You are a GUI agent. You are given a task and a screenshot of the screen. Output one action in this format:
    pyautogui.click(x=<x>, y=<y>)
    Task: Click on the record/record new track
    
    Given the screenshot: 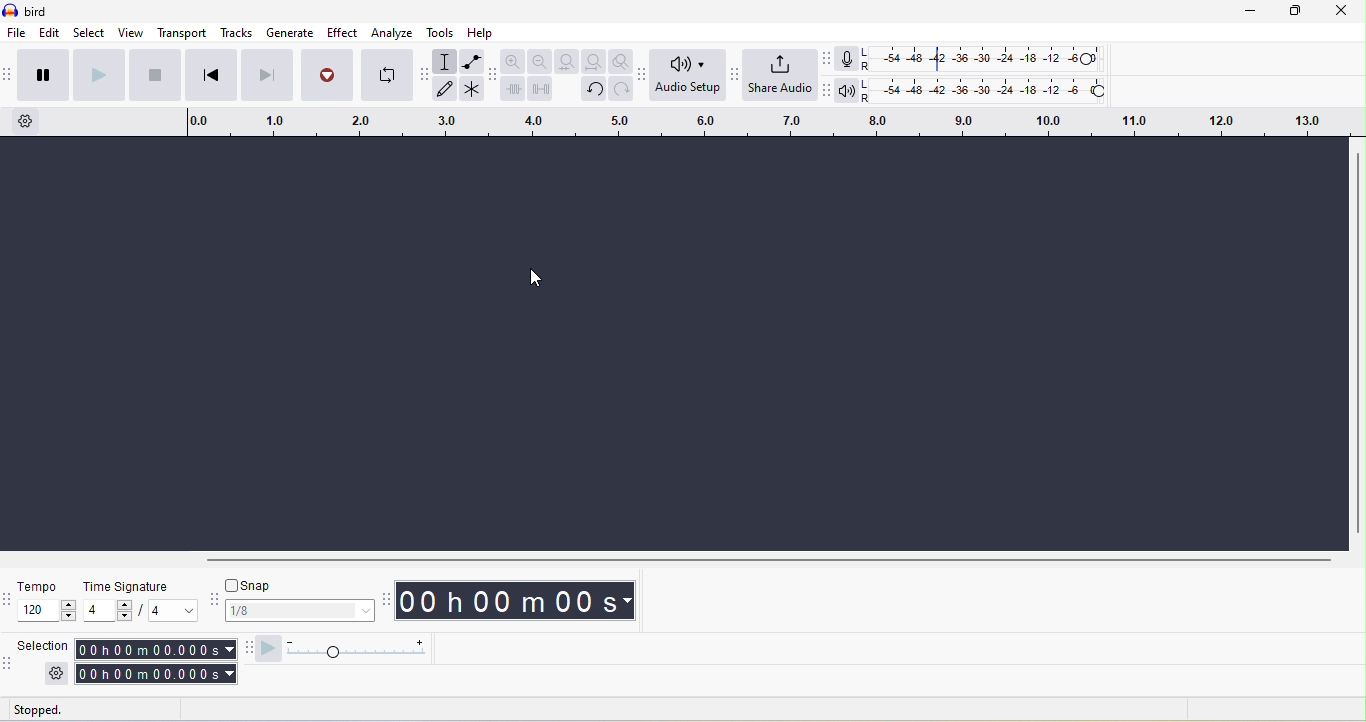 What is the action you would take?
    pyautogui.click(x=325, y=75)
    